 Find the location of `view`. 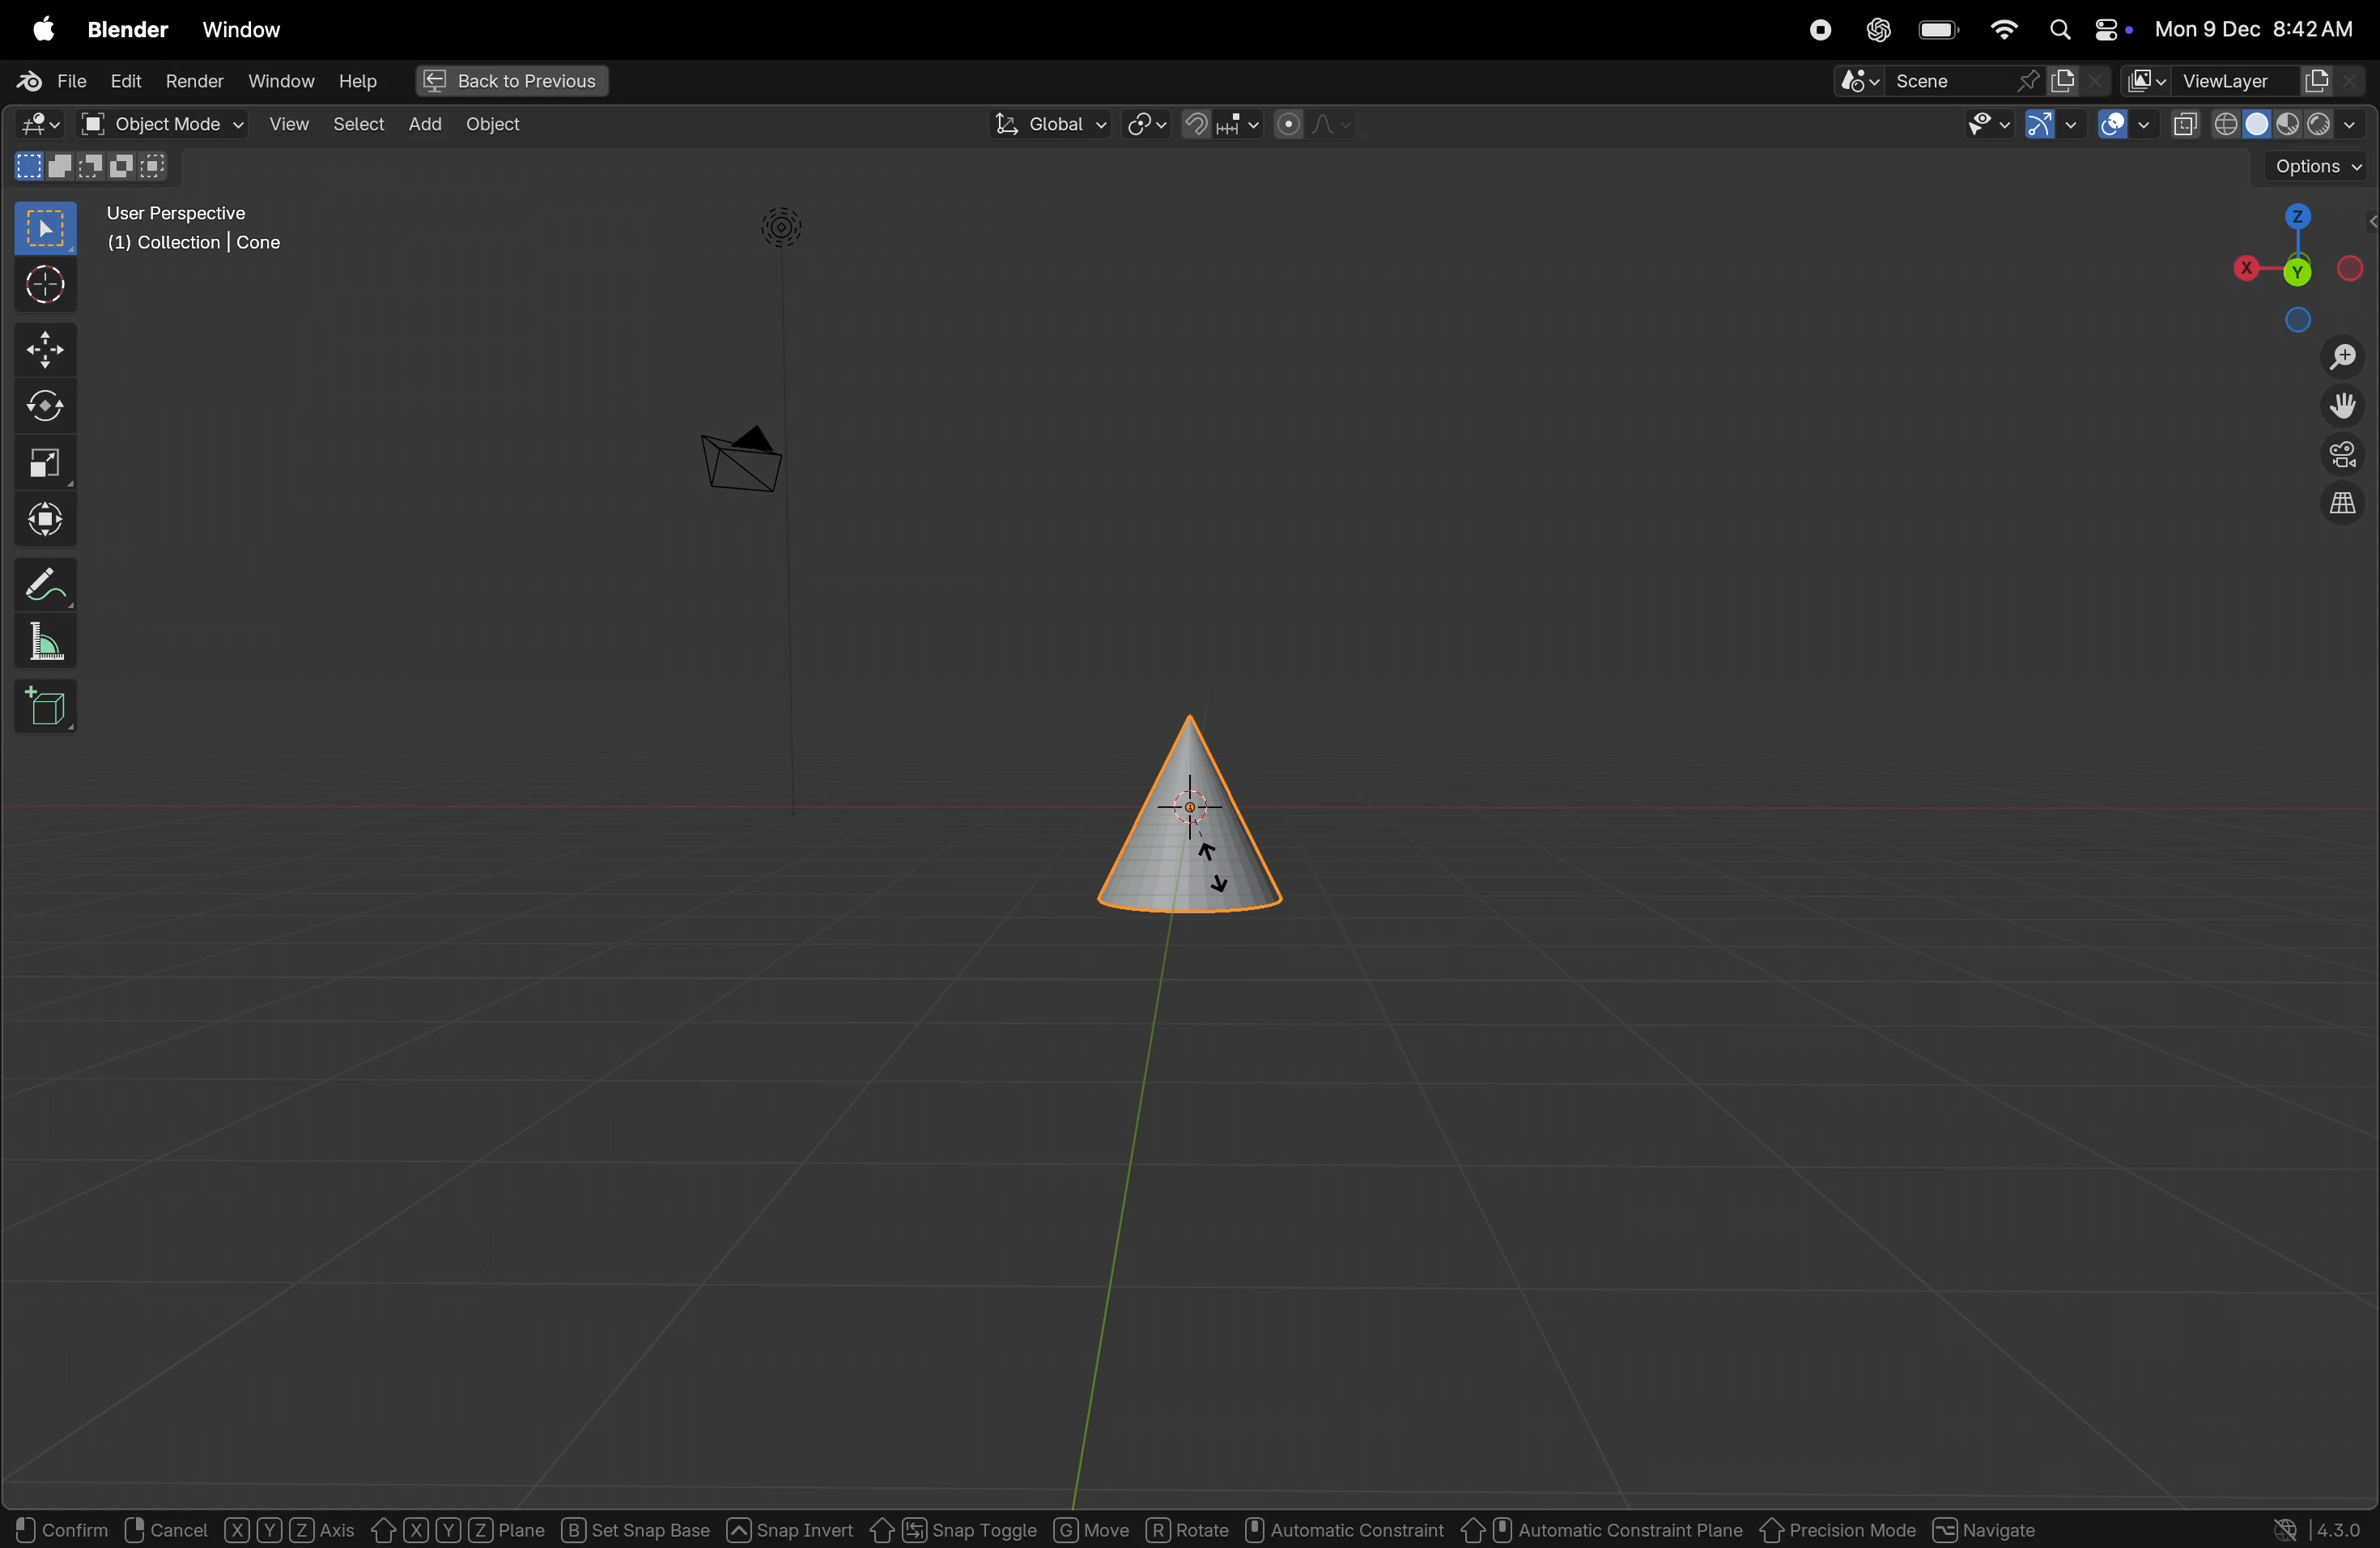

view is located at coordinates (282, 124).